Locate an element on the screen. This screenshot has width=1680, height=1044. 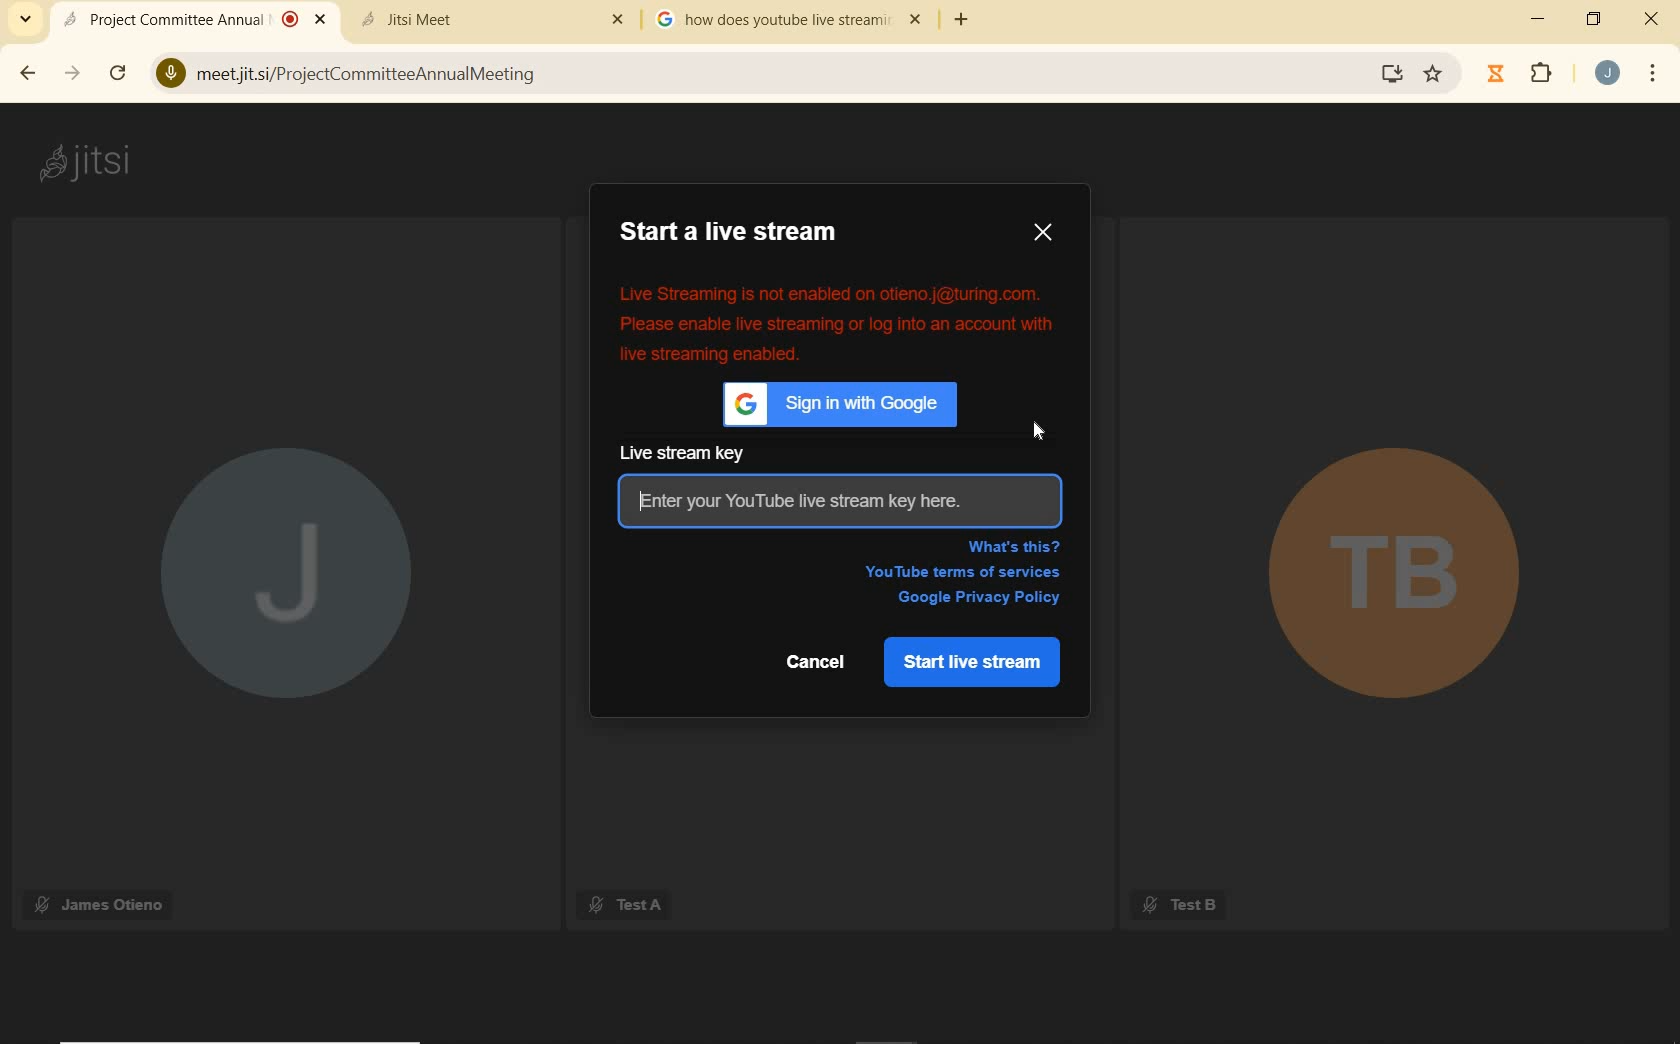
timer is located at coordinates (1496, 73).